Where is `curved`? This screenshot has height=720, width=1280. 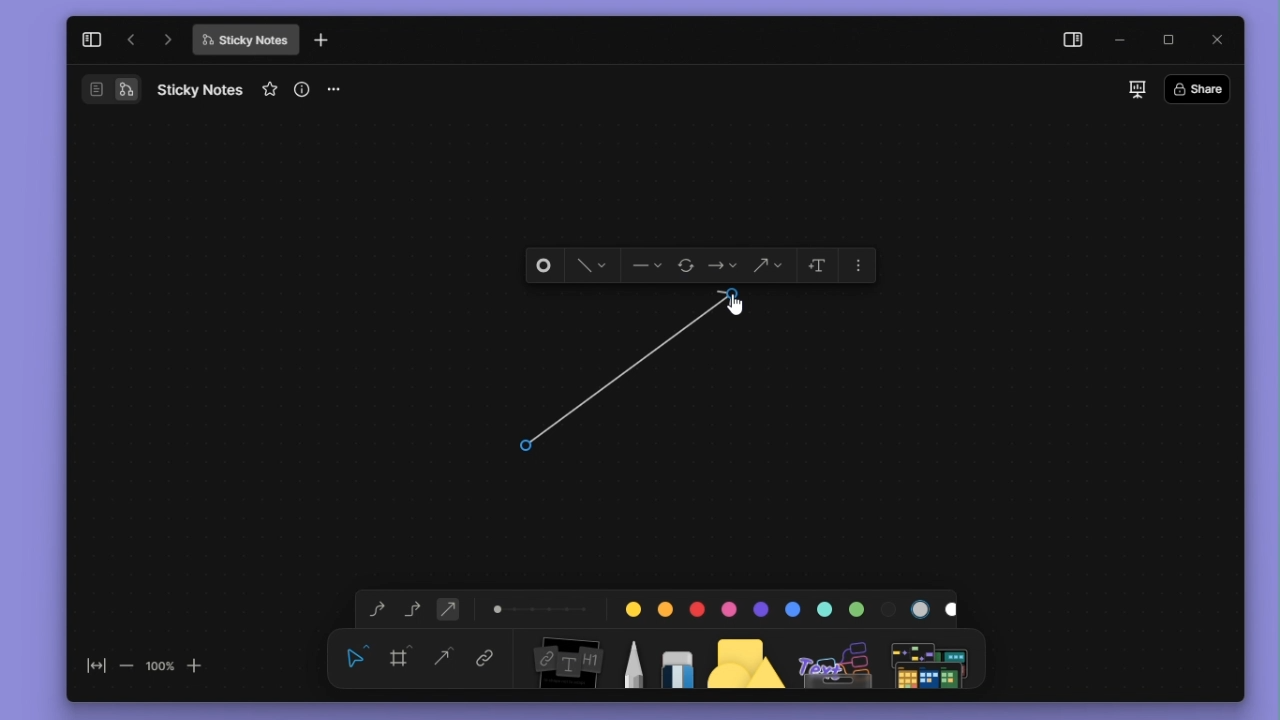 curved is located at coordinates (373, 610).